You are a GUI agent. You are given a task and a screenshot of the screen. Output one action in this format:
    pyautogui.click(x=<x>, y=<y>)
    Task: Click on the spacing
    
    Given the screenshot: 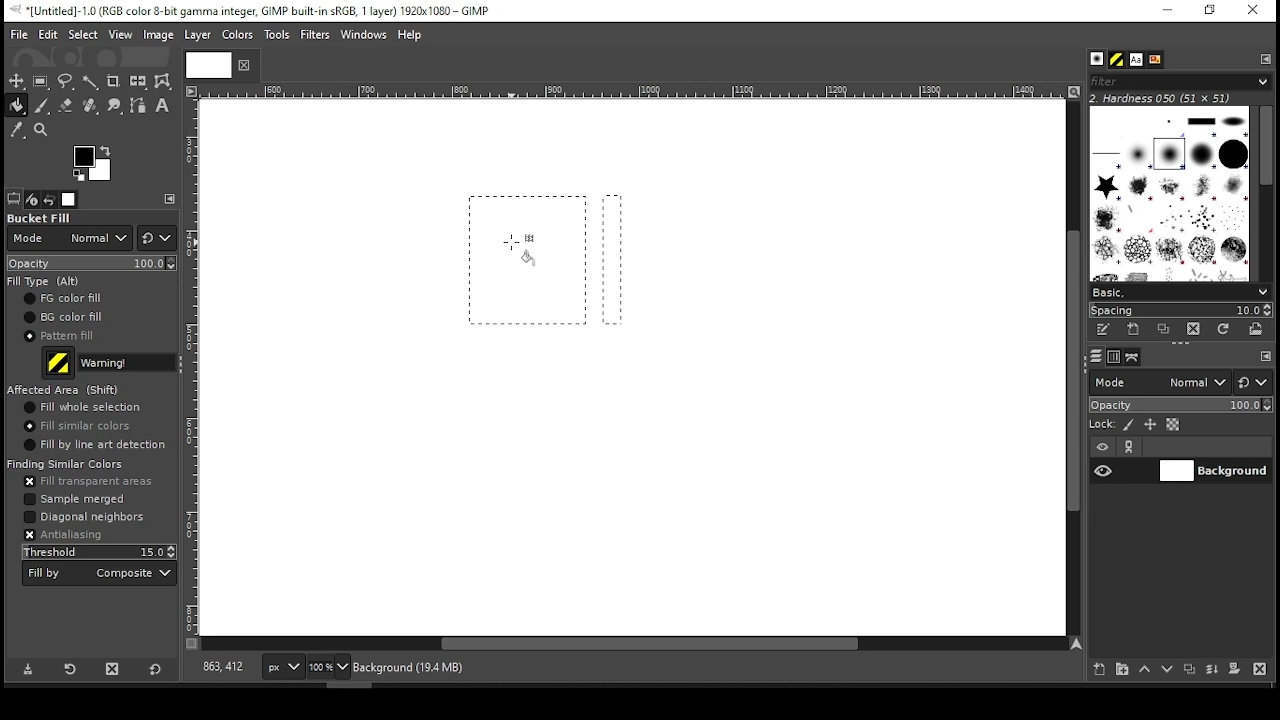 What is the action you would take?
    pyautogui.click(x=1180, y=310)
    